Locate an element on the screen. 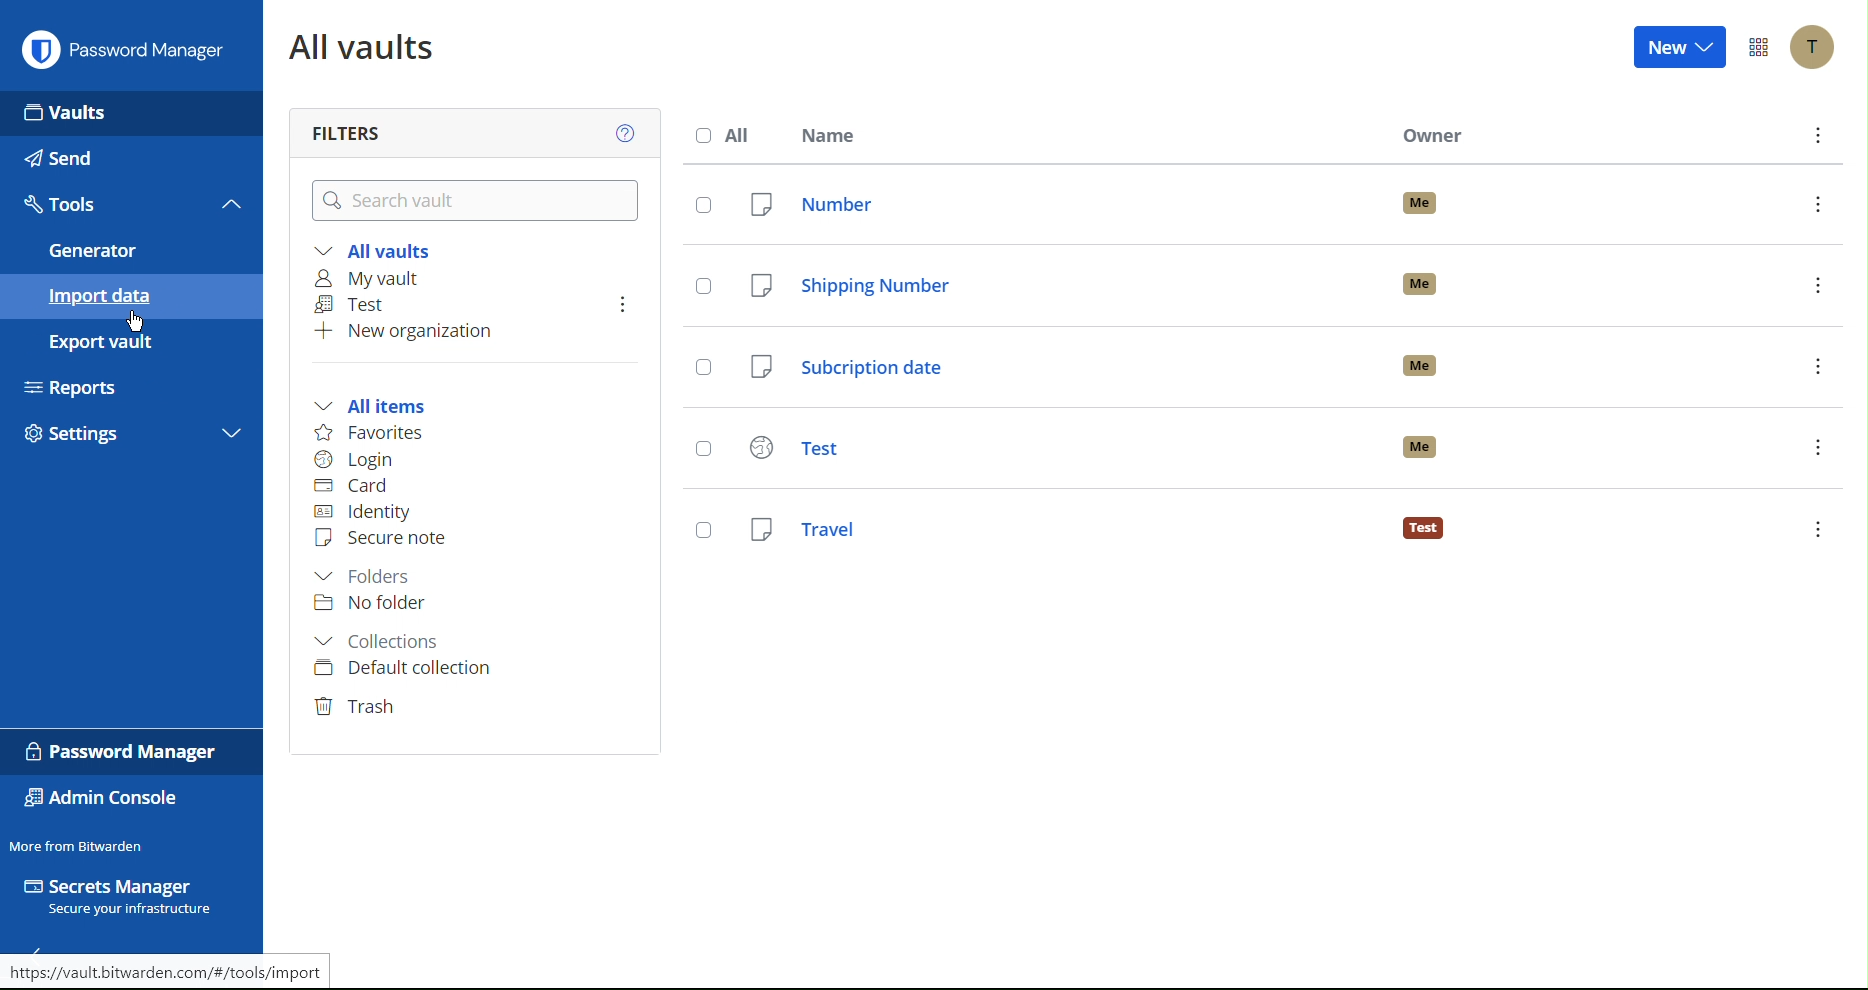 The height and width of the screenshot is (990, 1868). Vaults is located at coordinates (132, 111).